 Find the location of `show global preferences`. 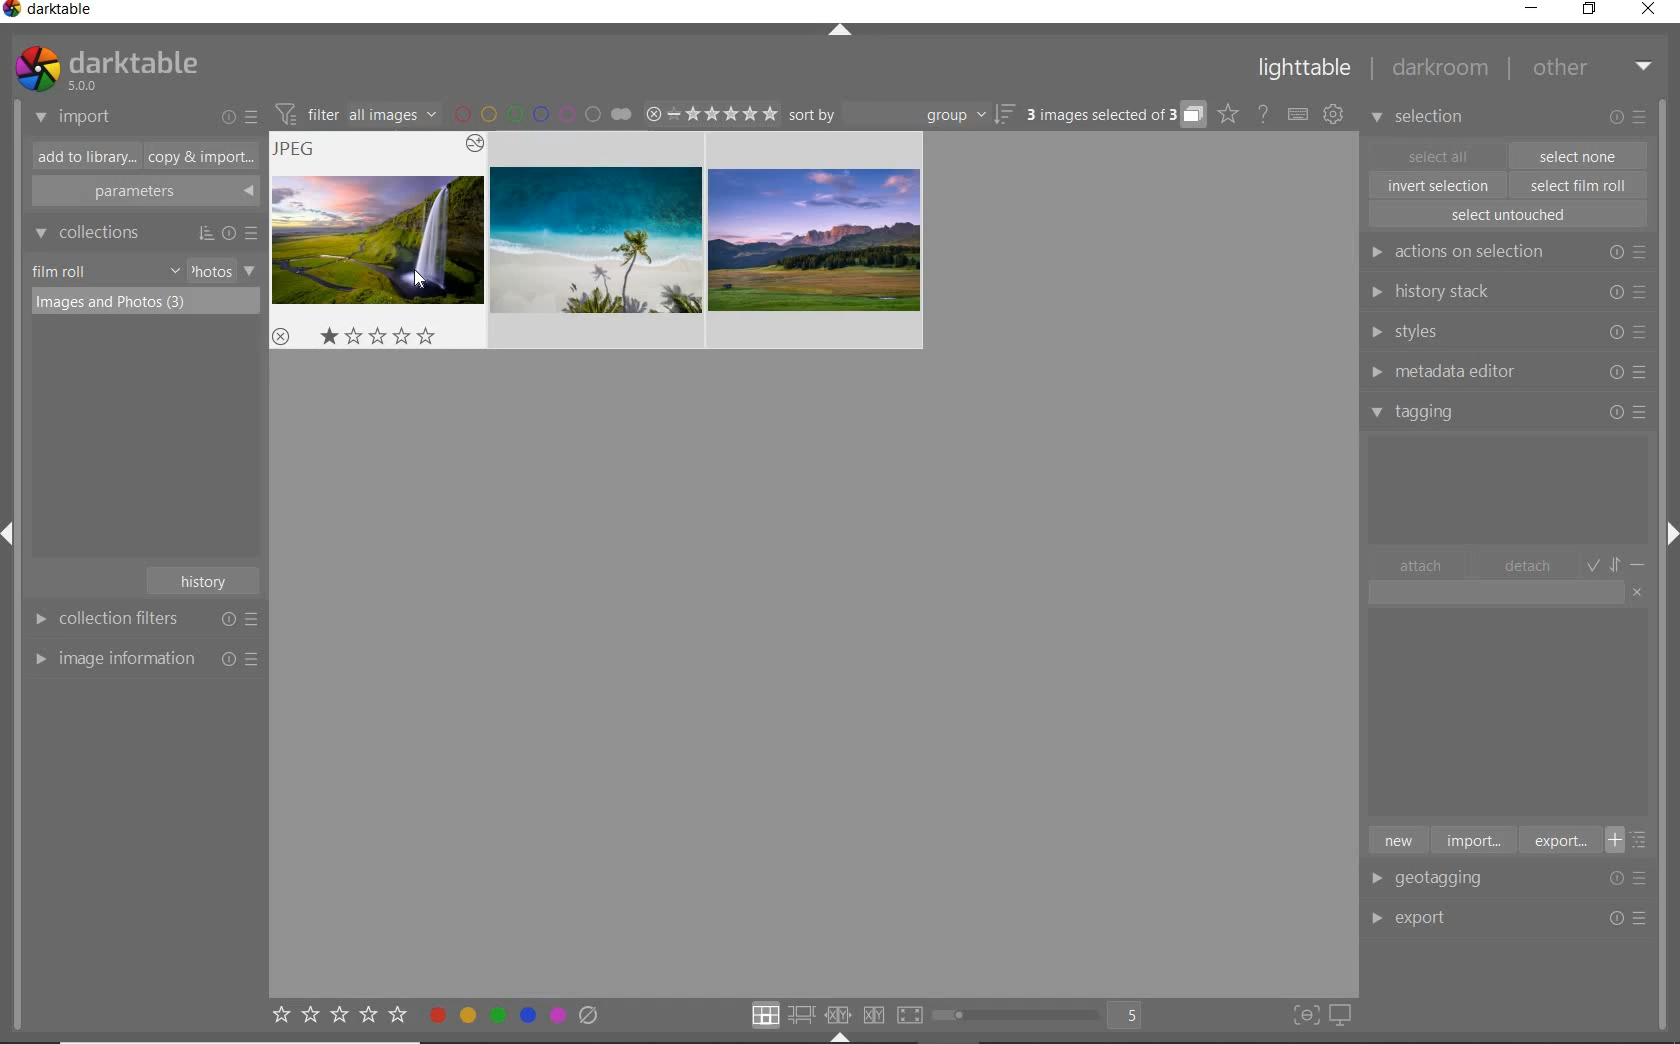

show global preferences is located at coordinates (1333, 115).